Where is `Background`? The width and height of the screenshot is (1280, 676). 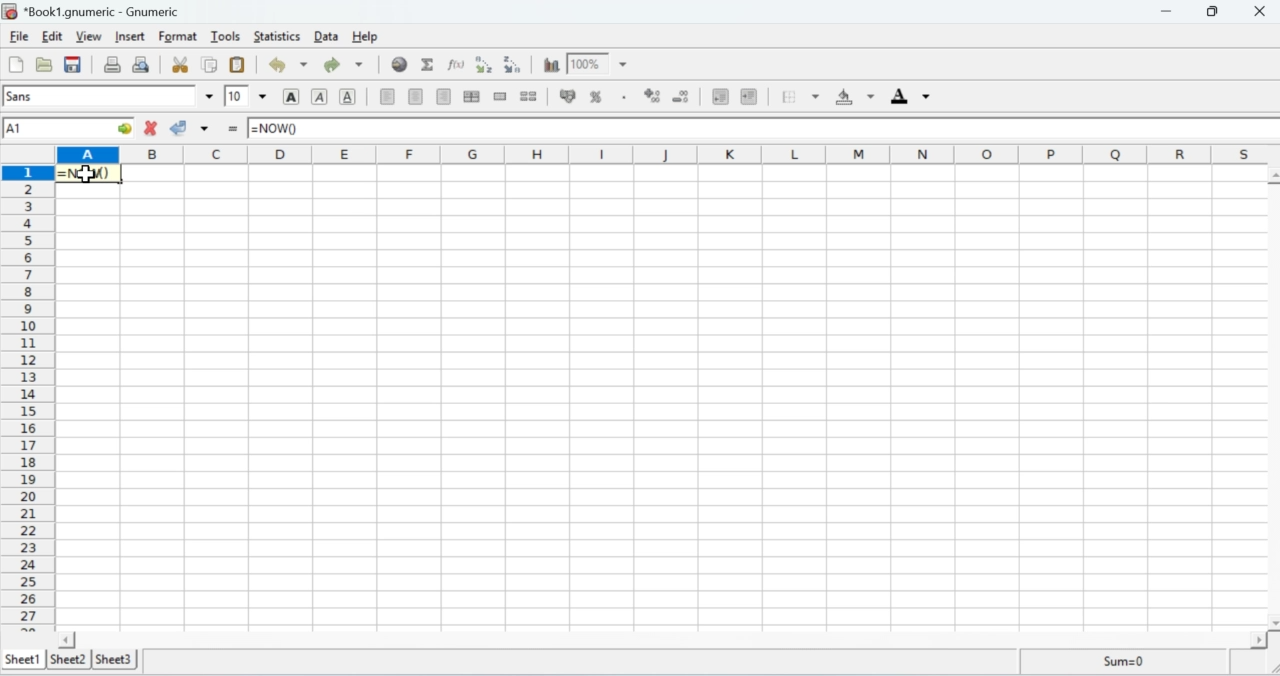
Background is located at coordinates (855, 99).